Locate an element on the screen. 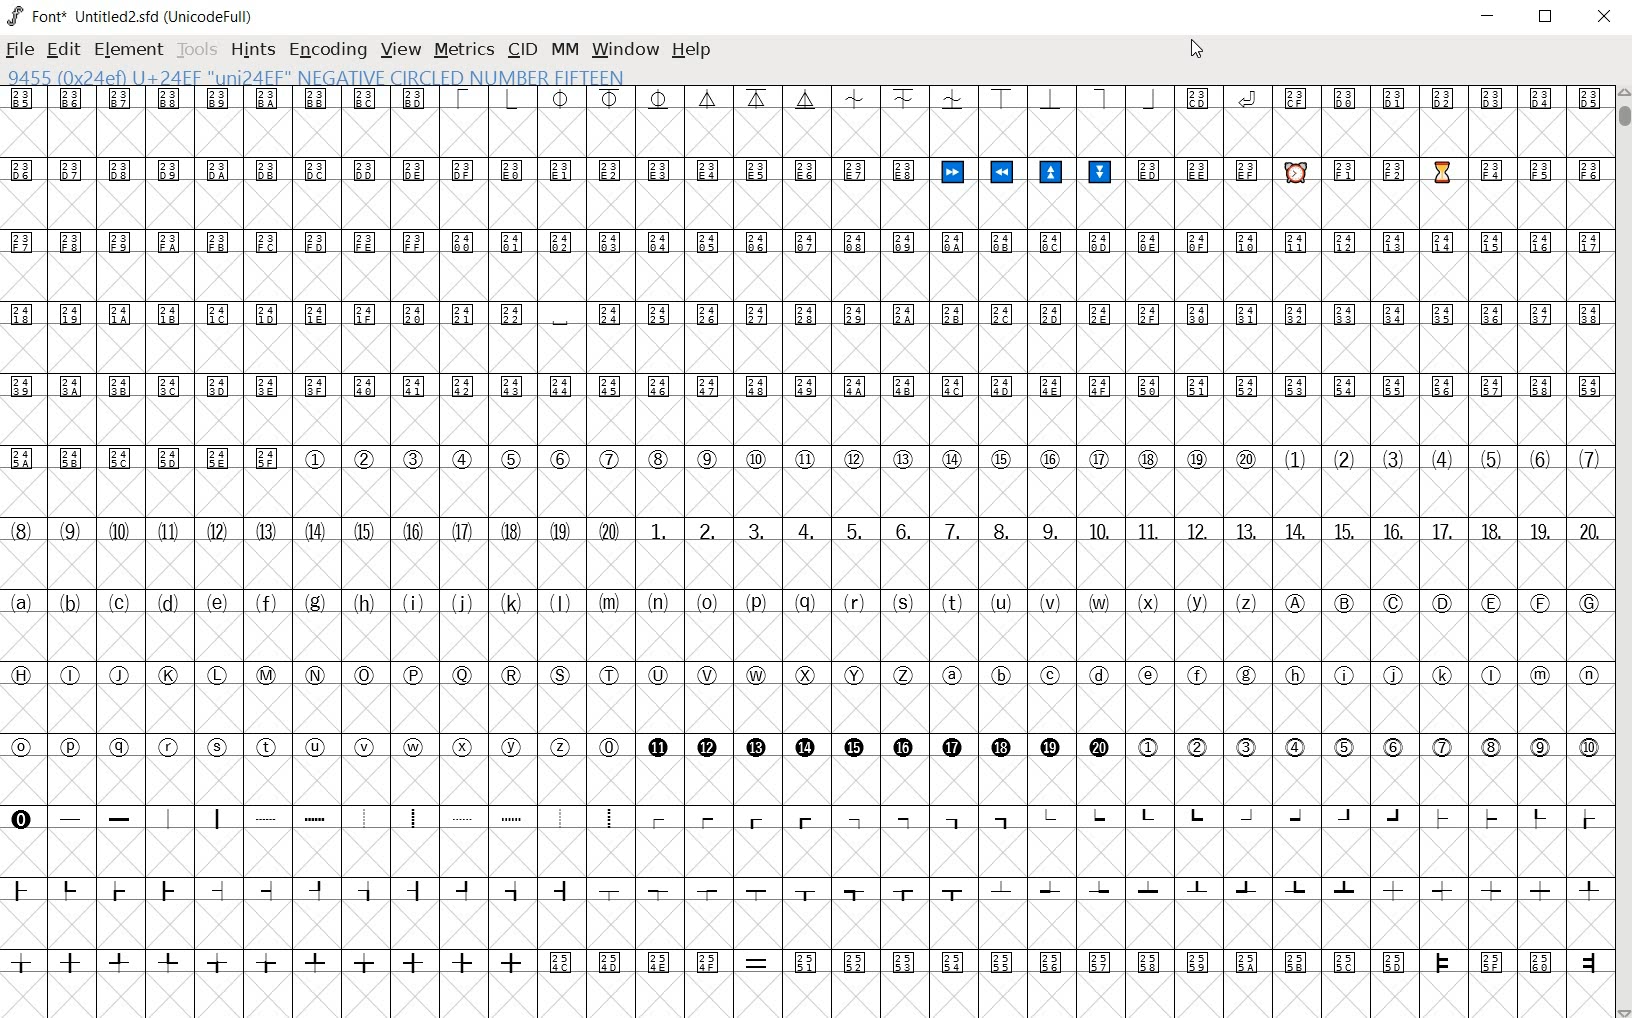 Image resolution: width=1632 pixels, height=1018 pixels. CID is located at coordinates (522, 50).